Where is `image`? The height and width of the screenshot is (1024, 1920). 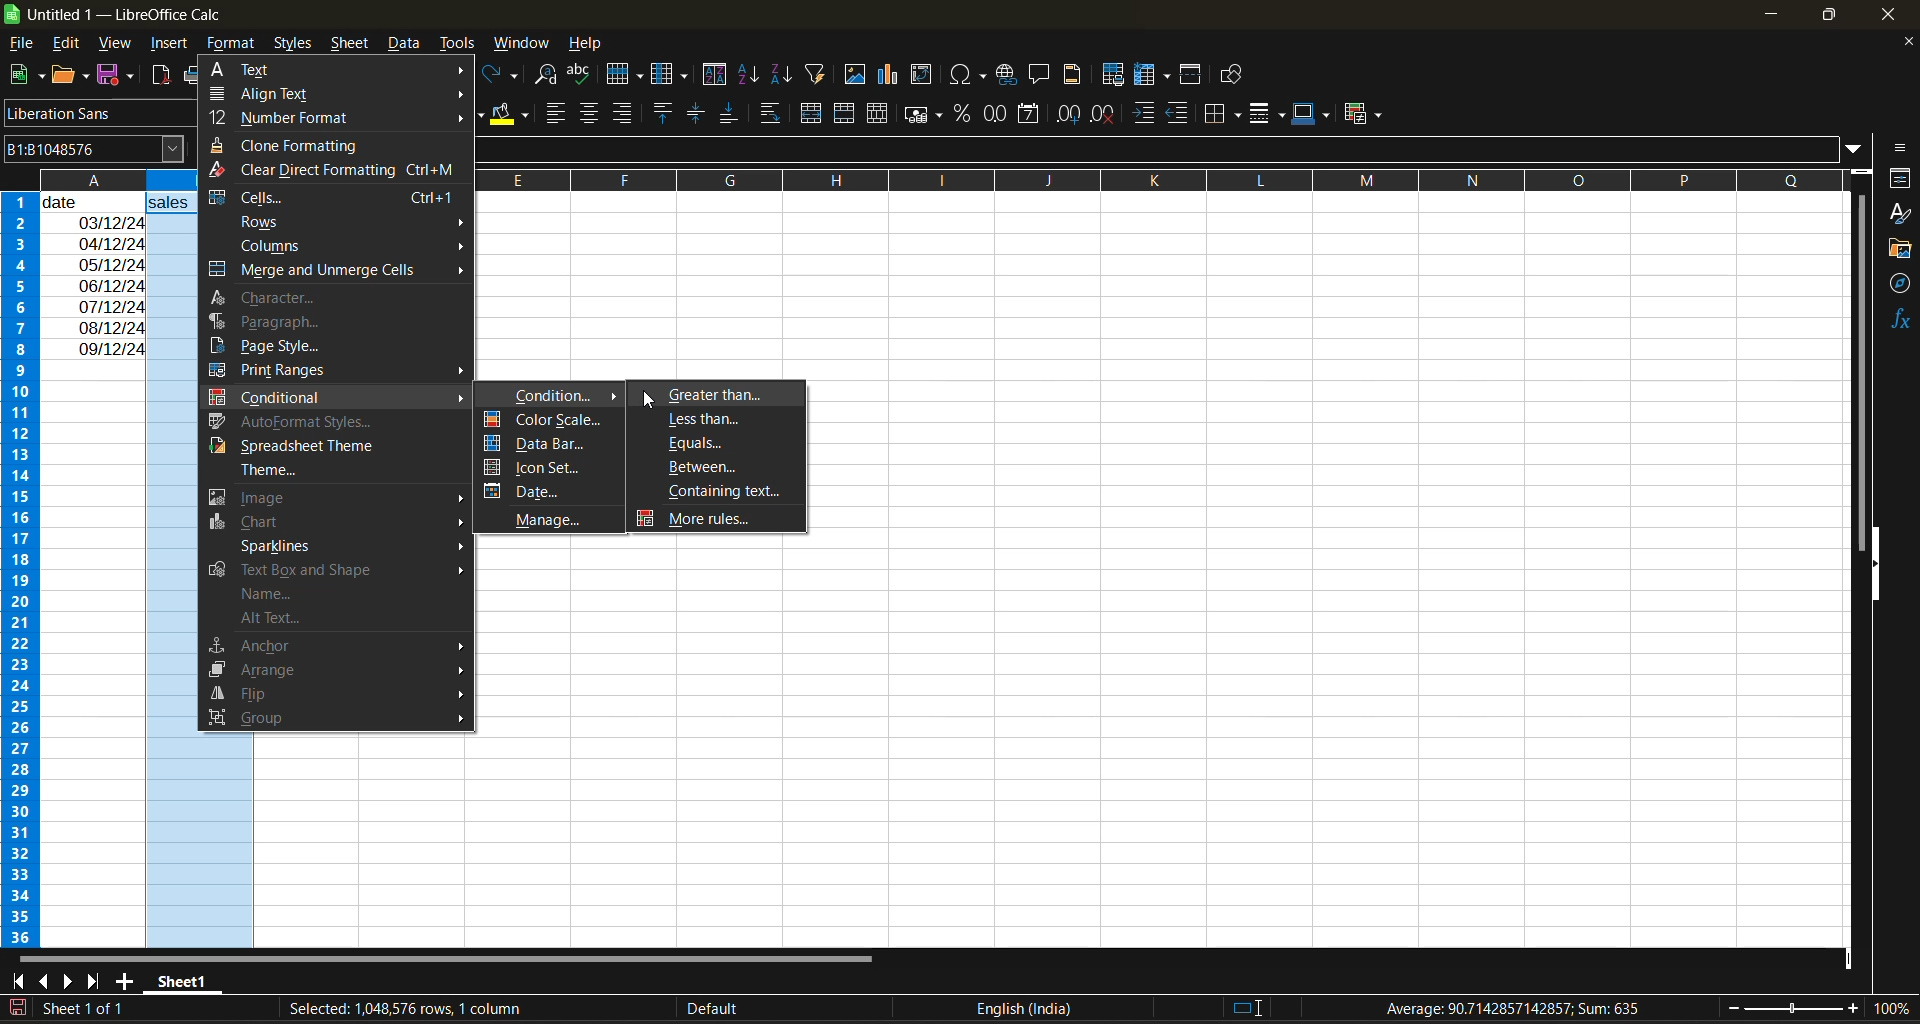
image is located at coordinates (332, 499).